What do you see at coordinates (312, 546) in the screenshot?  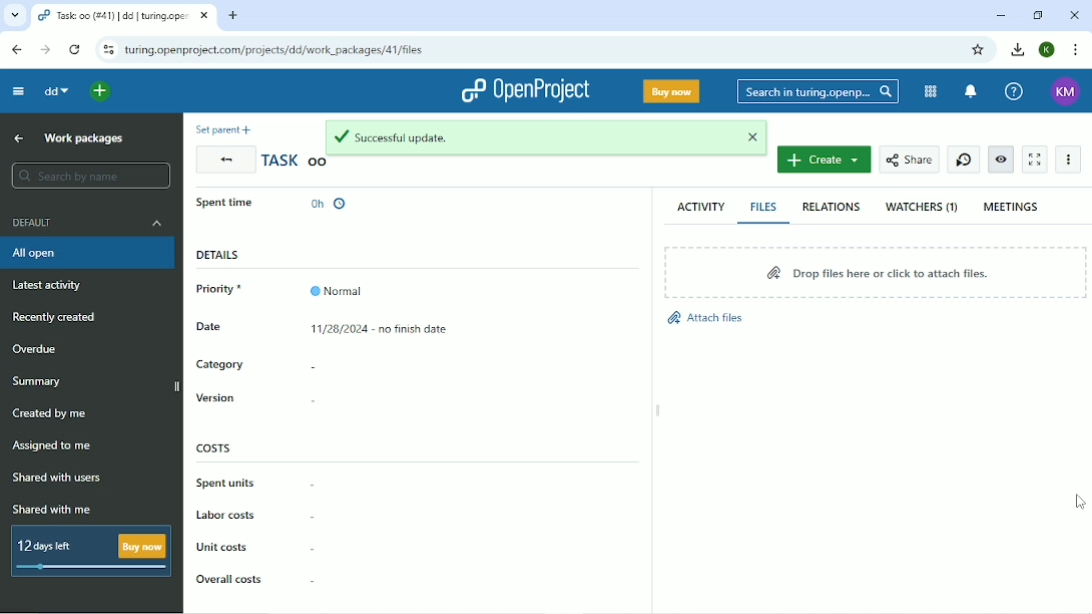 I see `-` at bounding box center [312, 546].